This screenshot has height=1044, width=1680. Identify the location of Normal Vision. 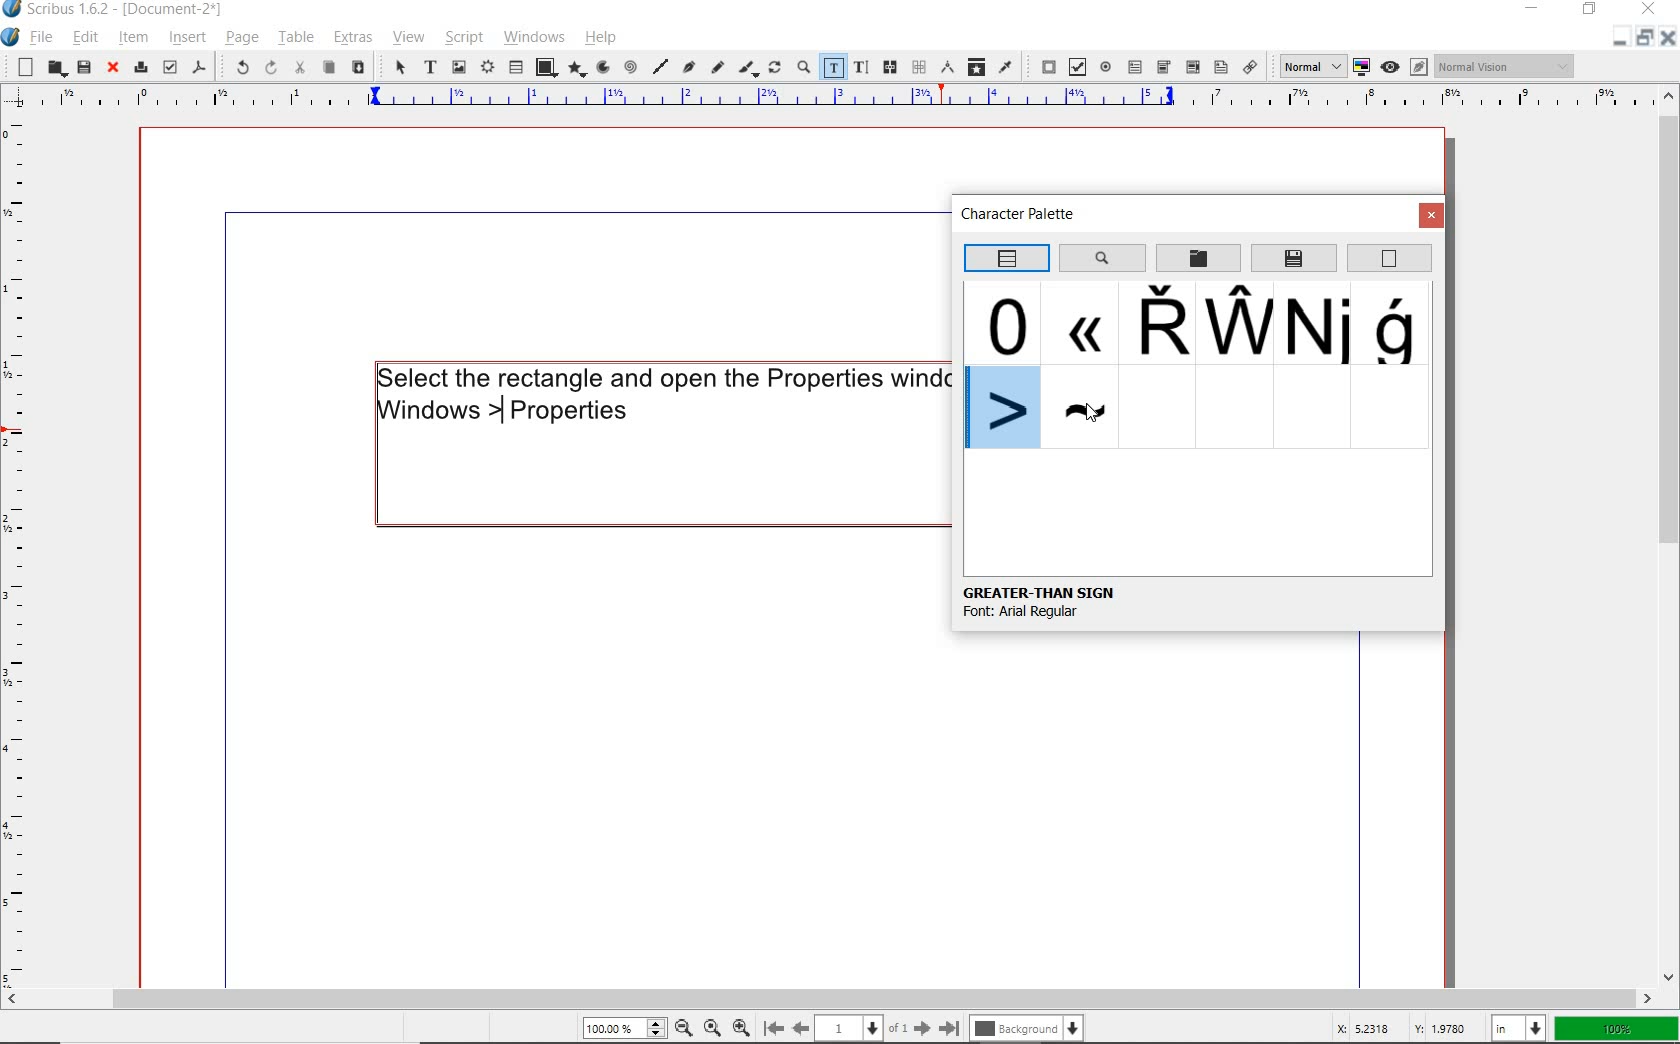
(1506, 66).